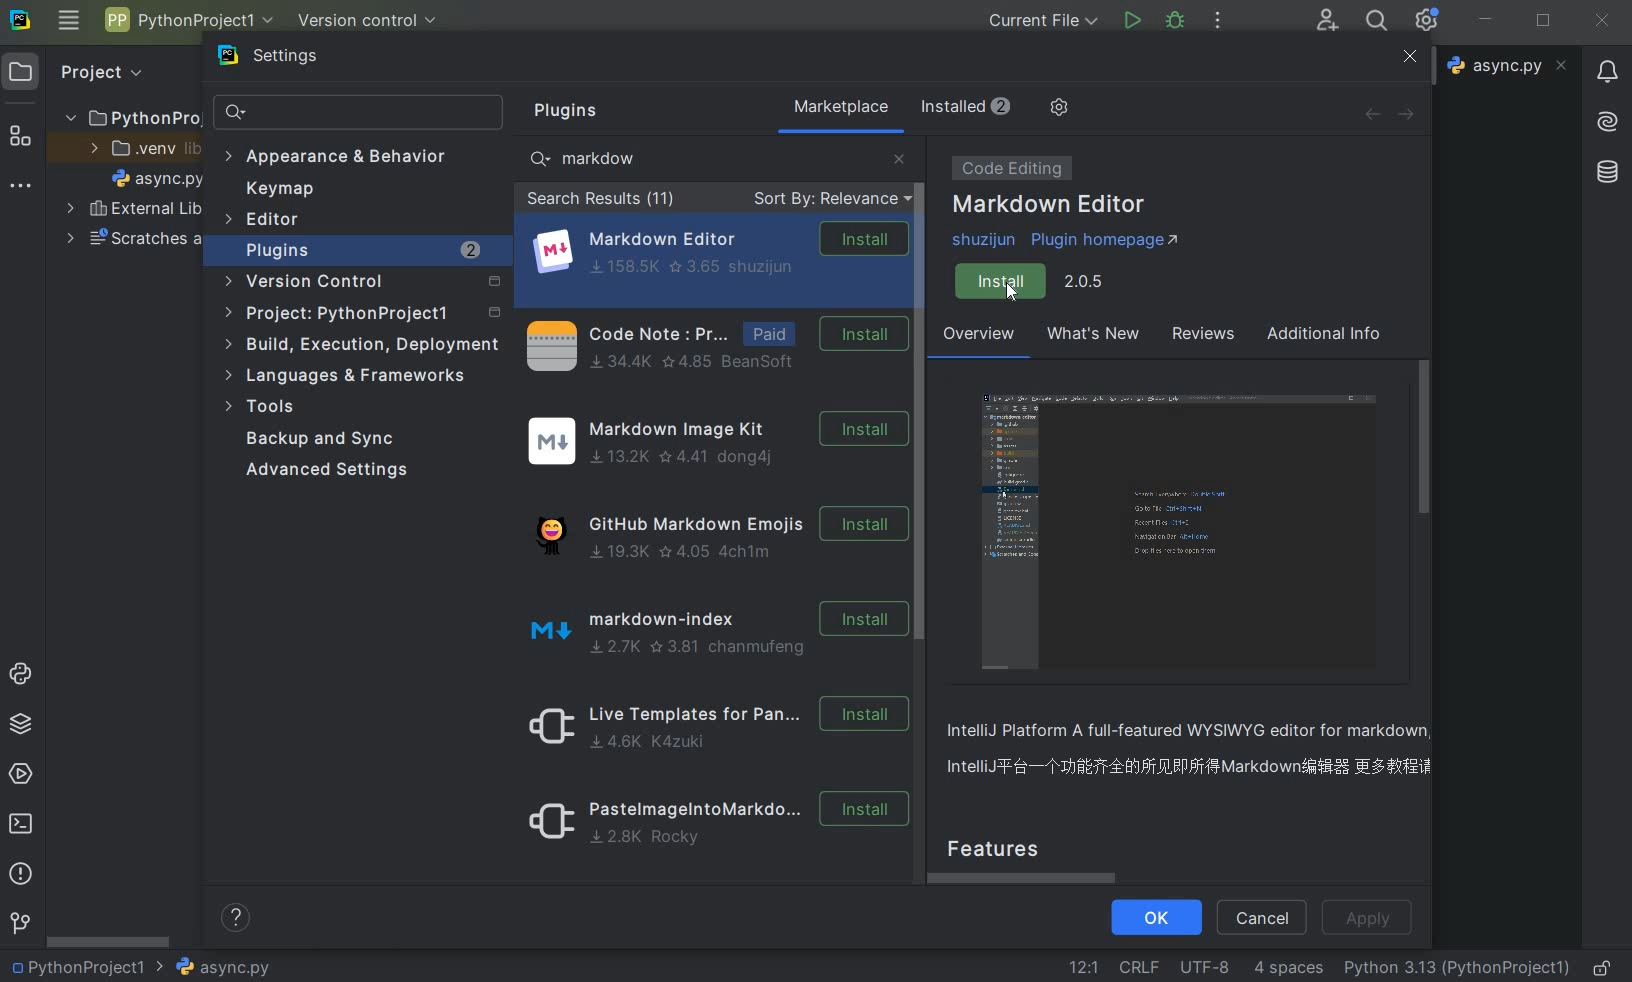  What do you see at coordinates (1084, 965) in the screenshot?
I see `go to line` at bounding box center [1084, 965].